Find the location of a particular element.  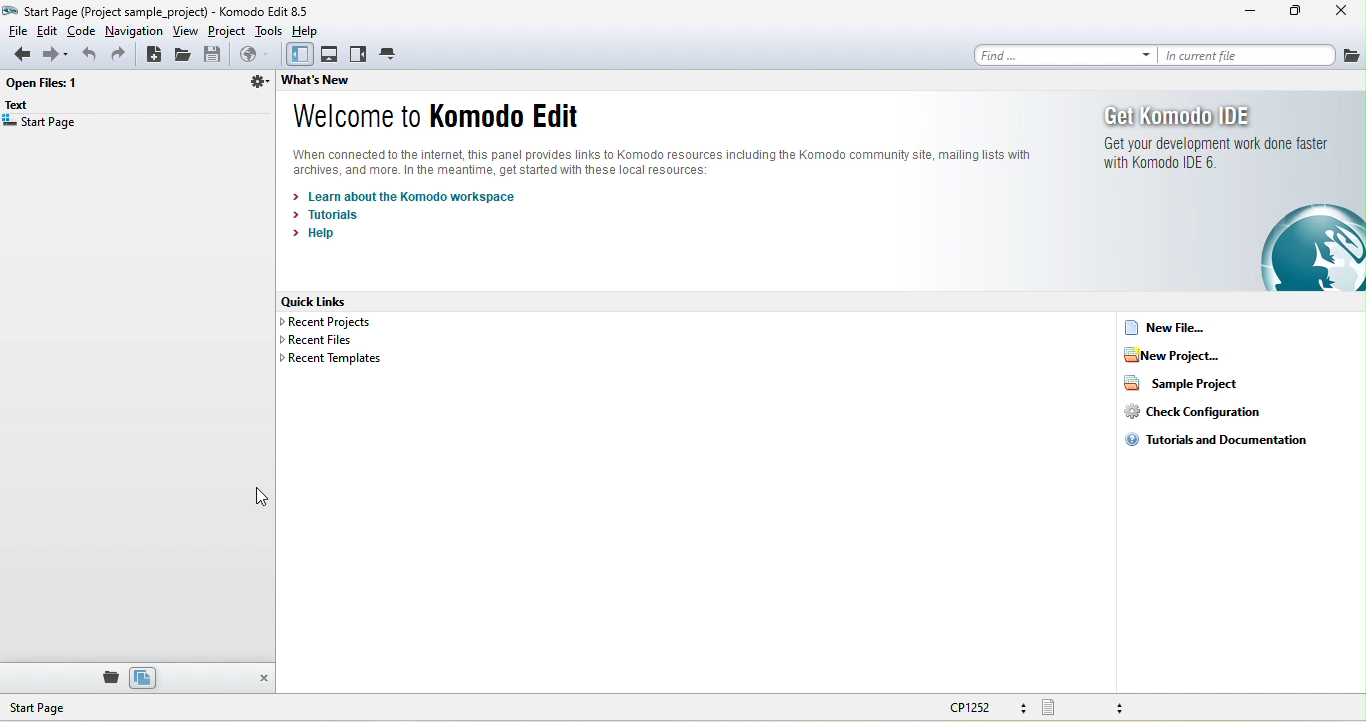

sample project is located at coordinates (1180, 382).